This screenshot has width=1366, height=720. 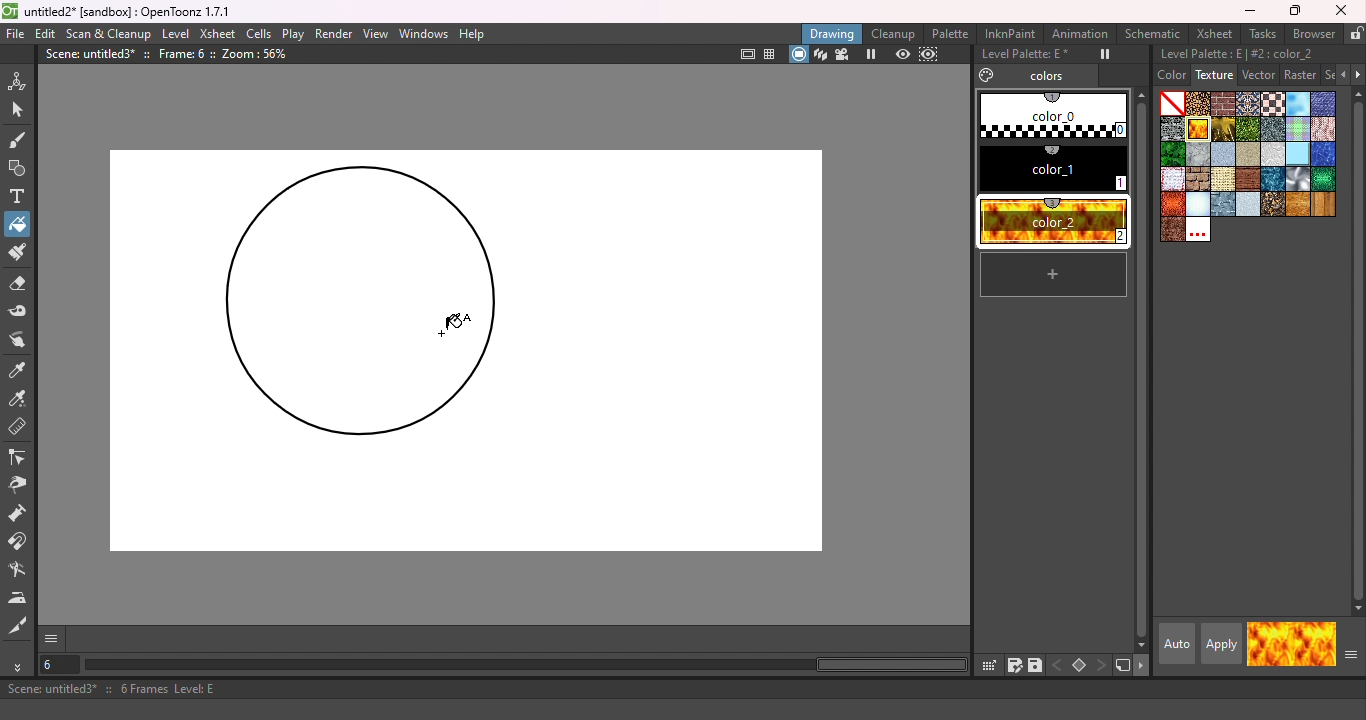 I want to click on Type tool, so click(x=22, y=196).